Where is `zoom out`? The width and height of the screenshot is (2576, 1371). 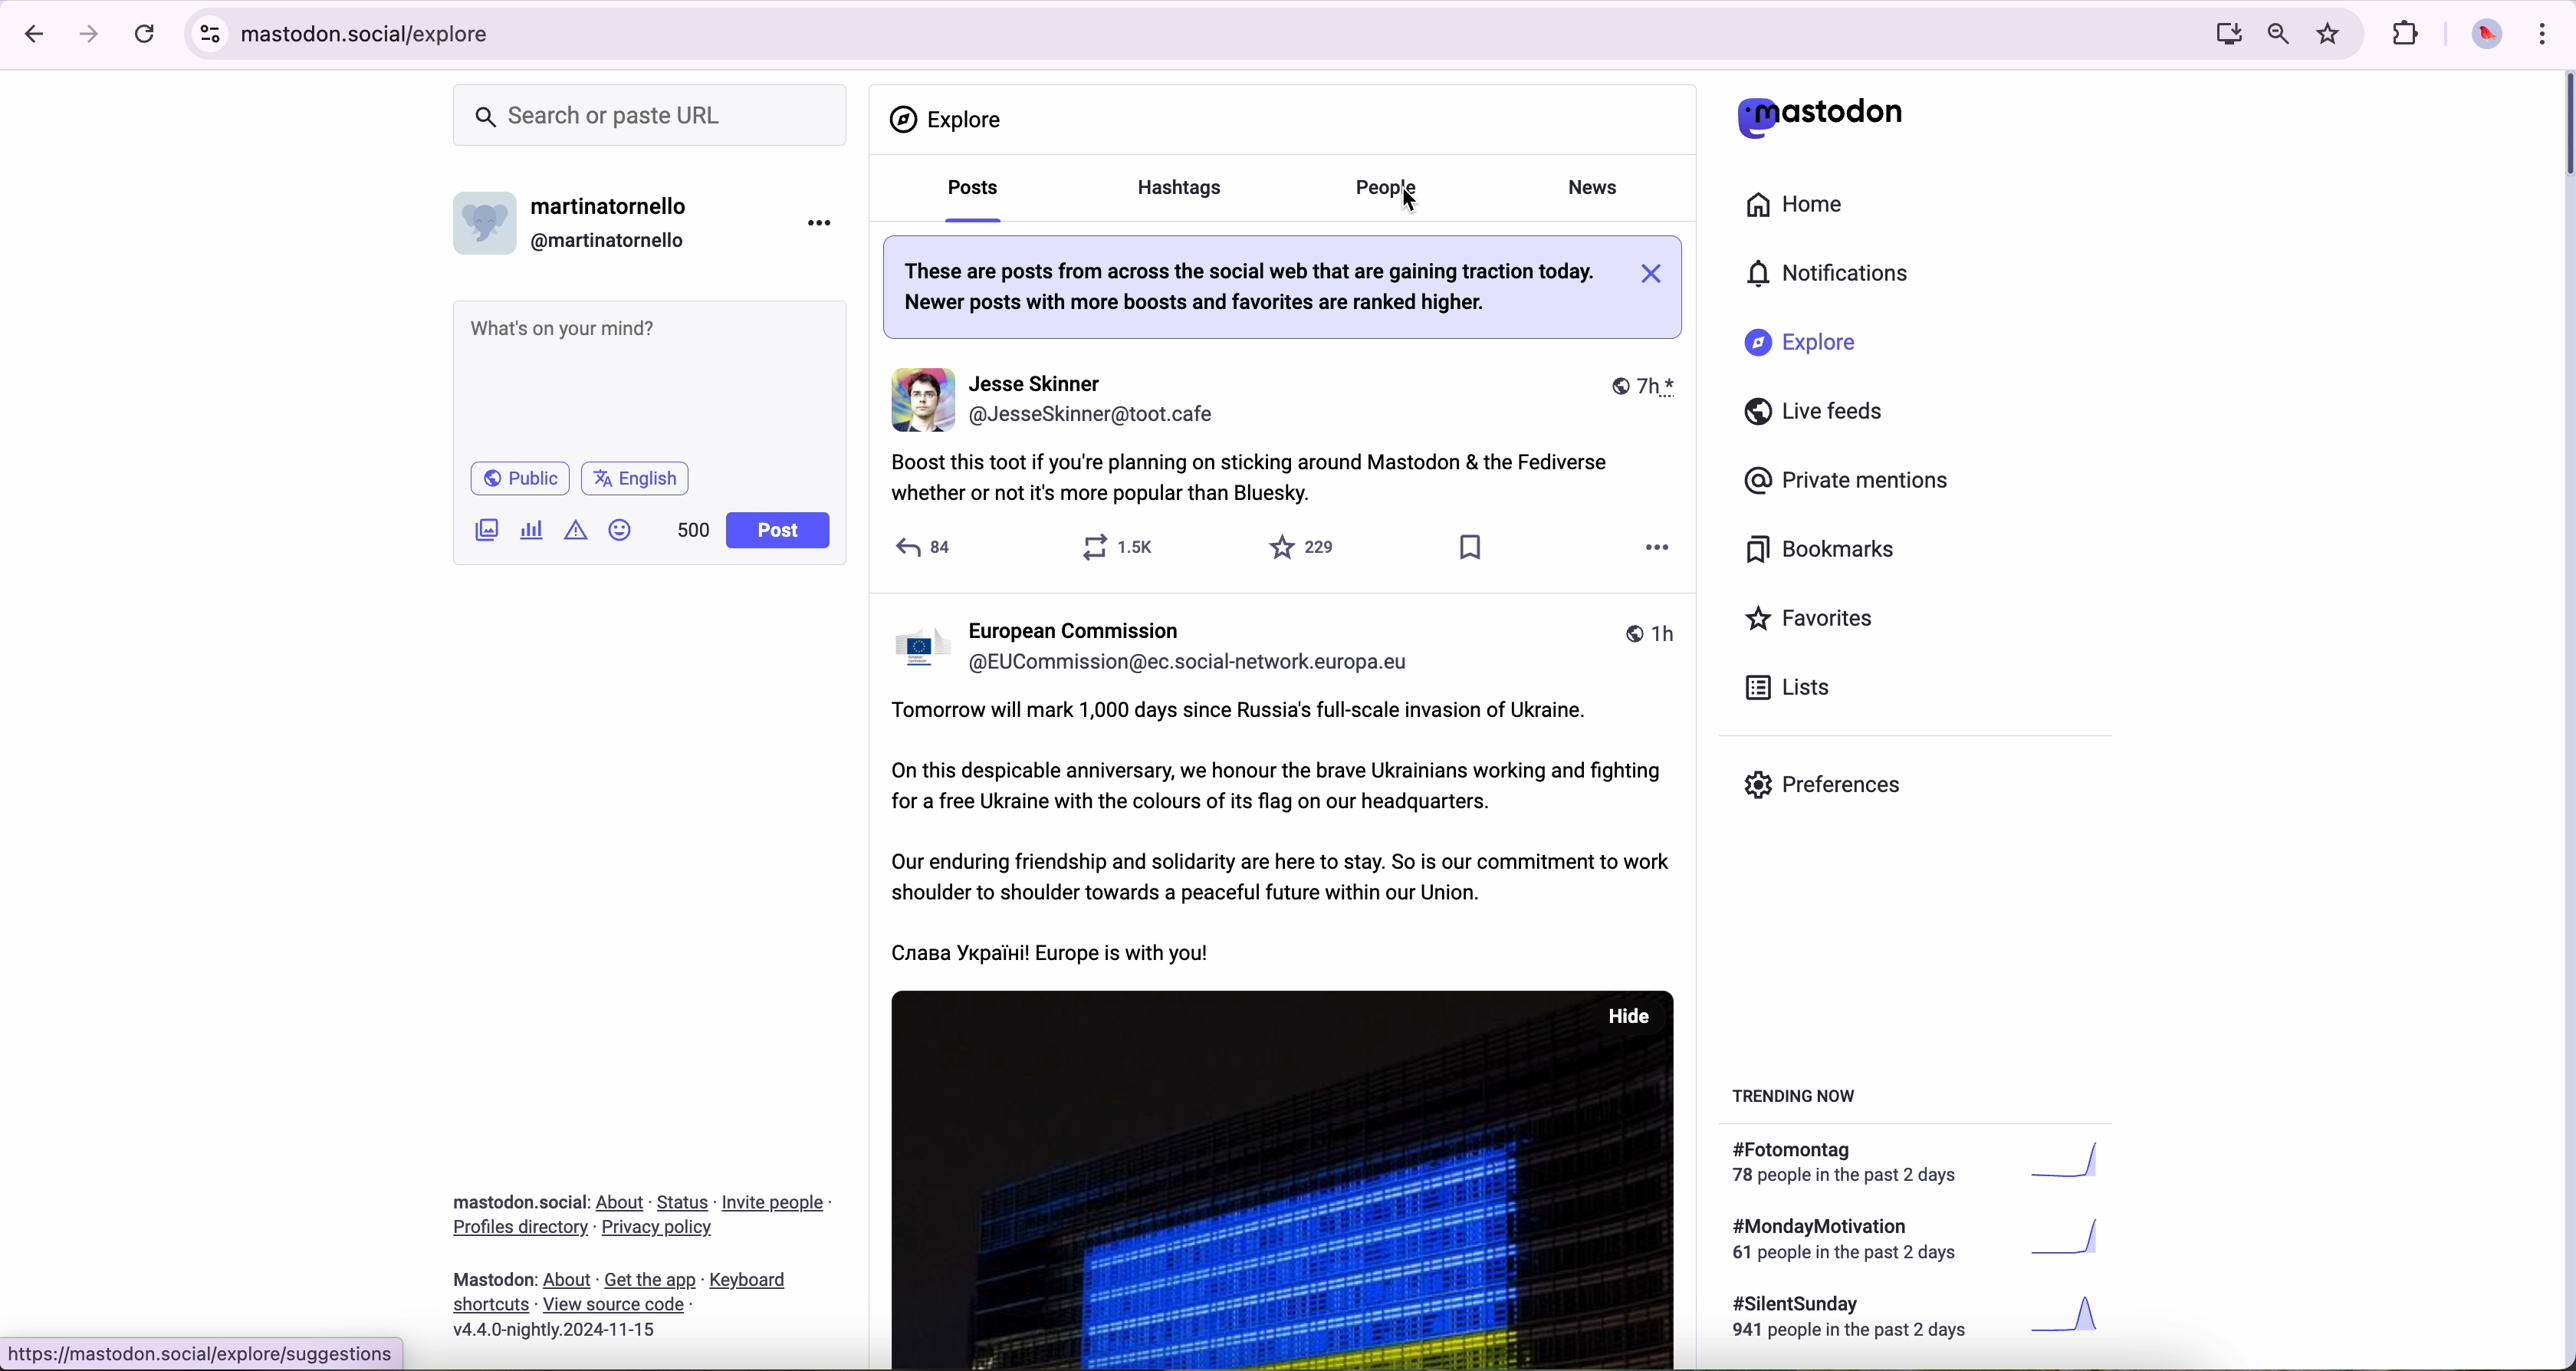 zoom out is located at coordinates (2276, 32).